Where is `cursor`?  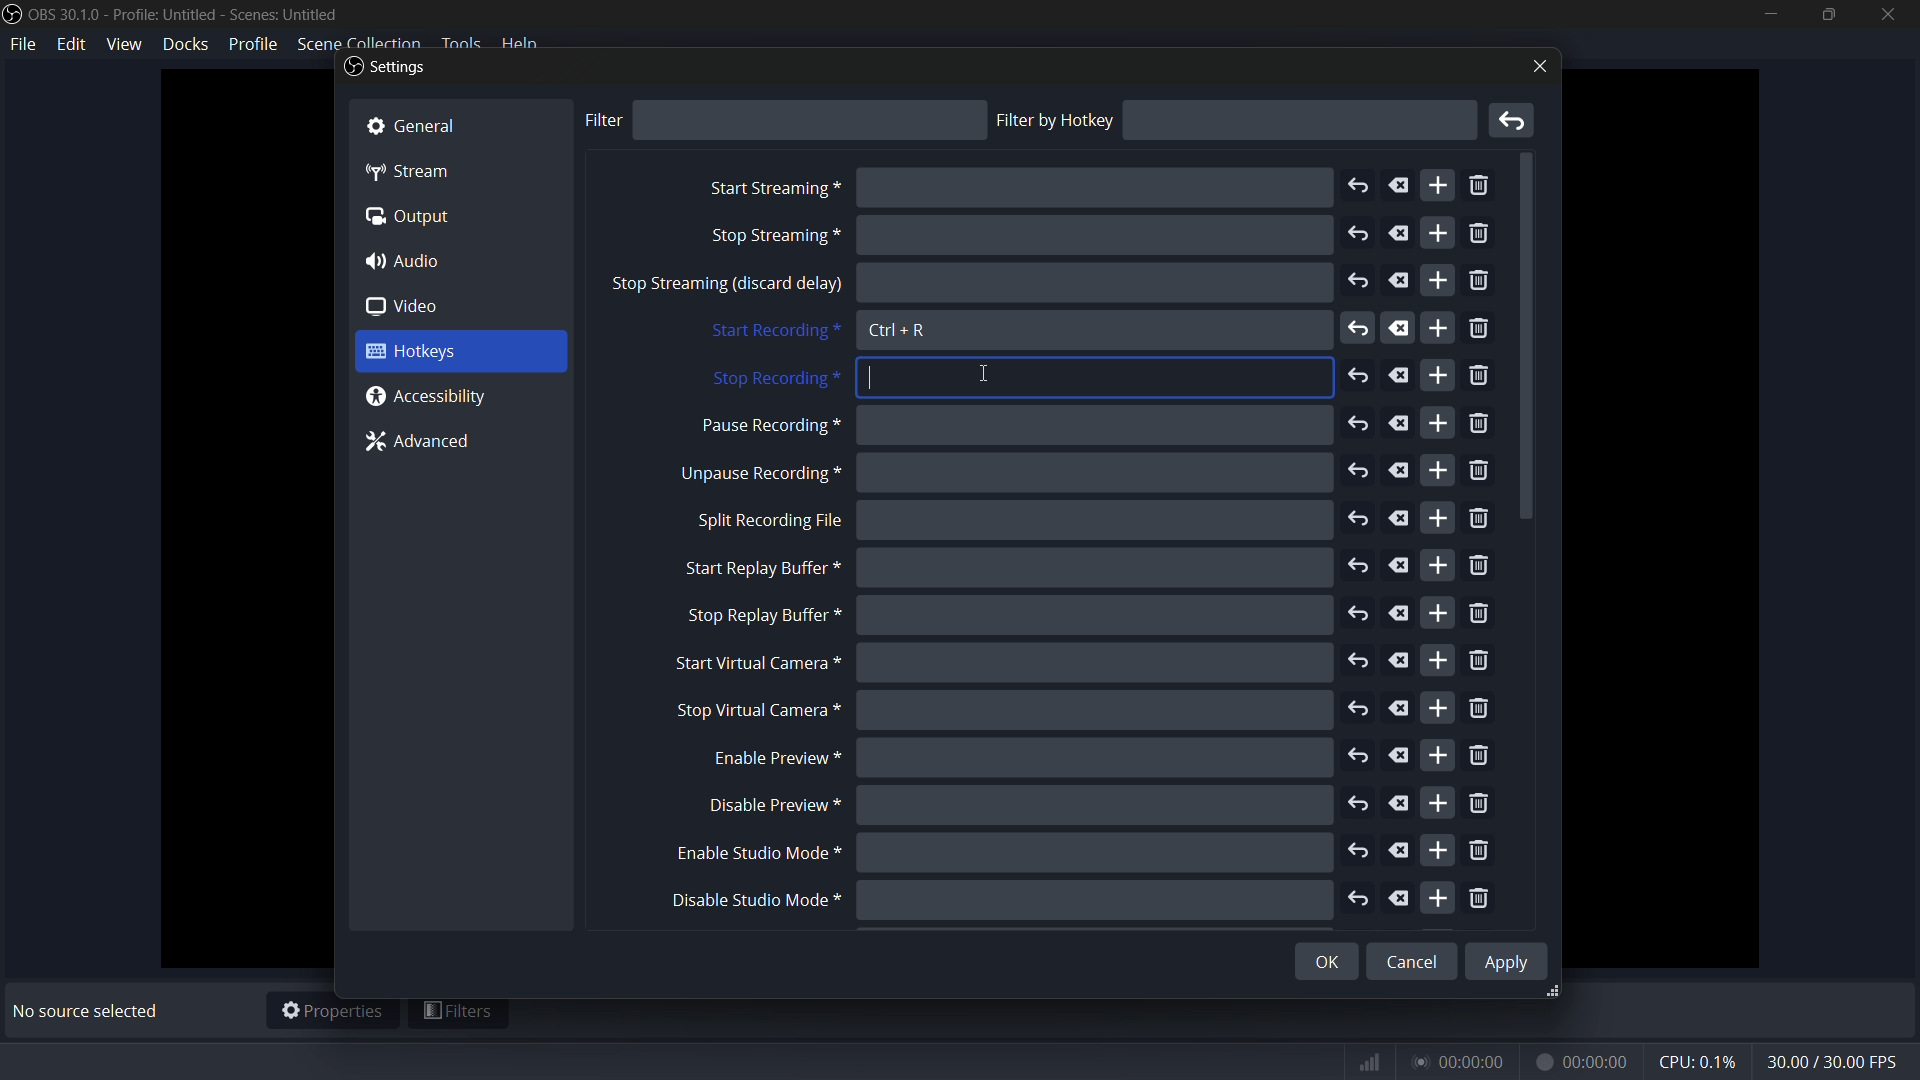 cursor is located at coordinates (987, 374).